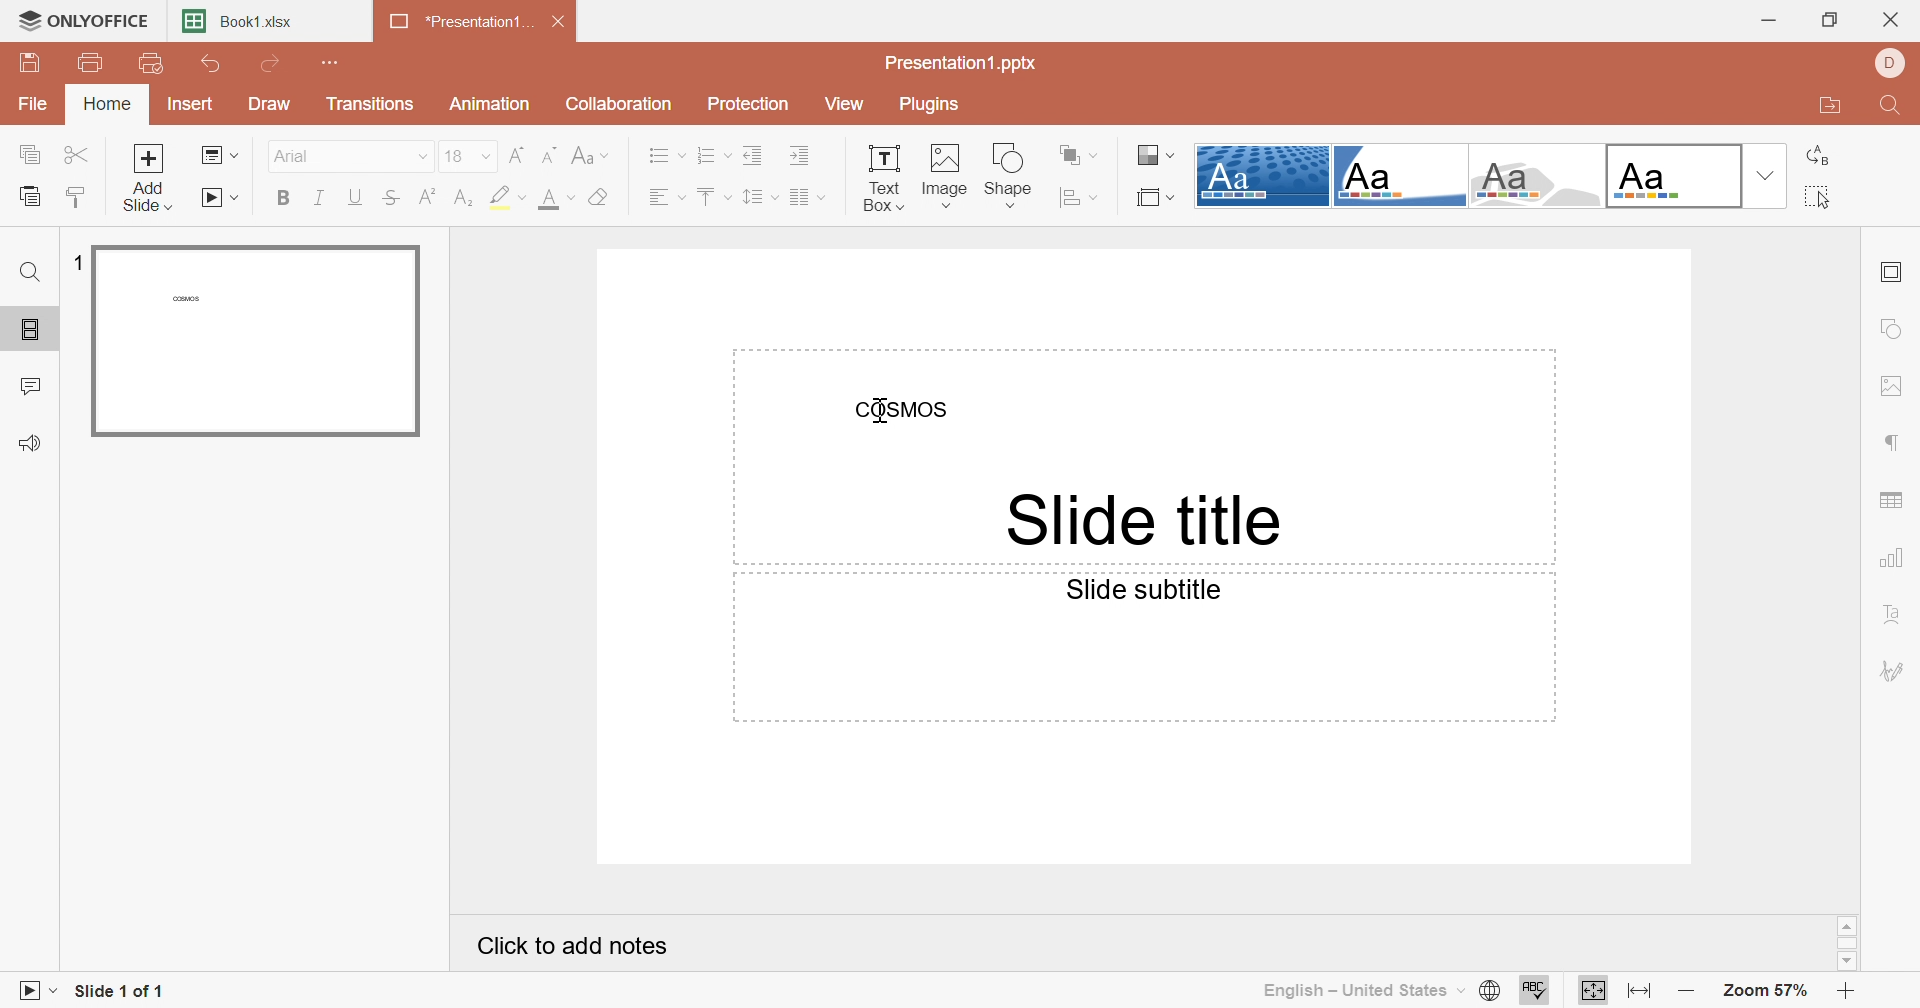 Image resolution: width=1920 pixels, height=1008 pixels. What do you see at coordinates (106, 105) in the screenshot?
I see `Home` at bounding box center [106, 105].